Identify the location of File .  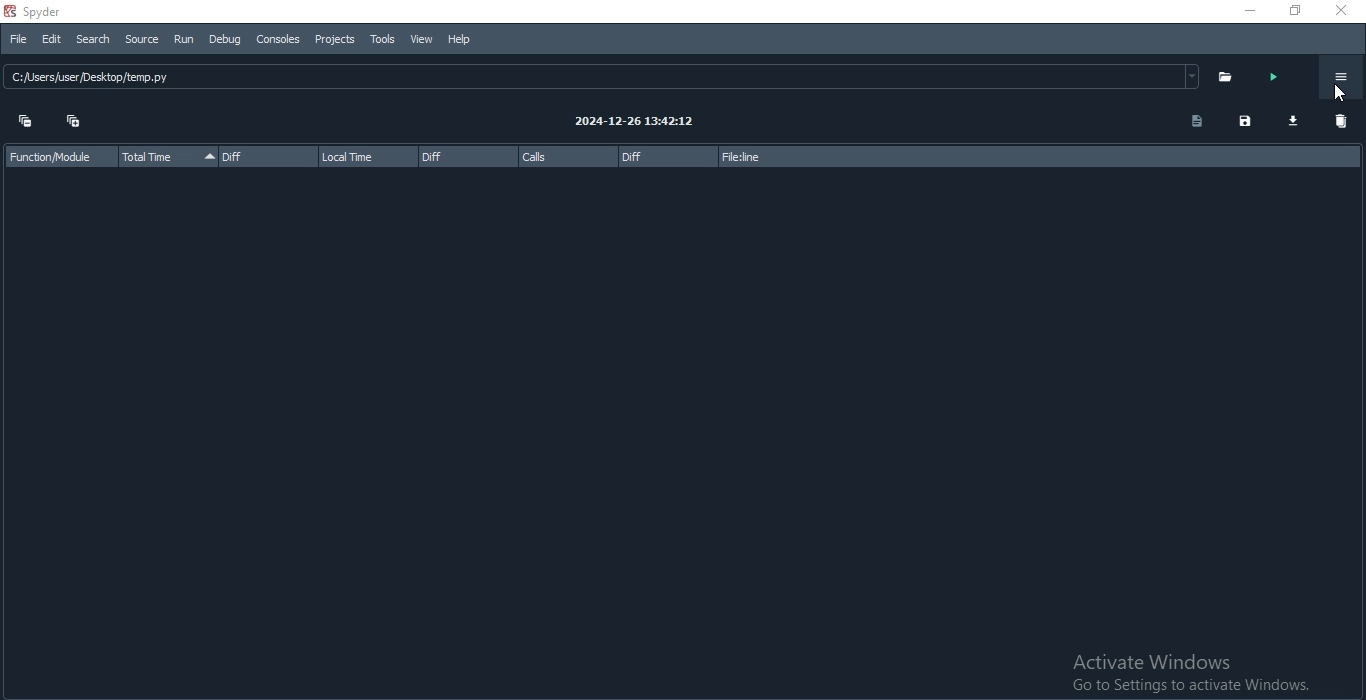
(18, 38).